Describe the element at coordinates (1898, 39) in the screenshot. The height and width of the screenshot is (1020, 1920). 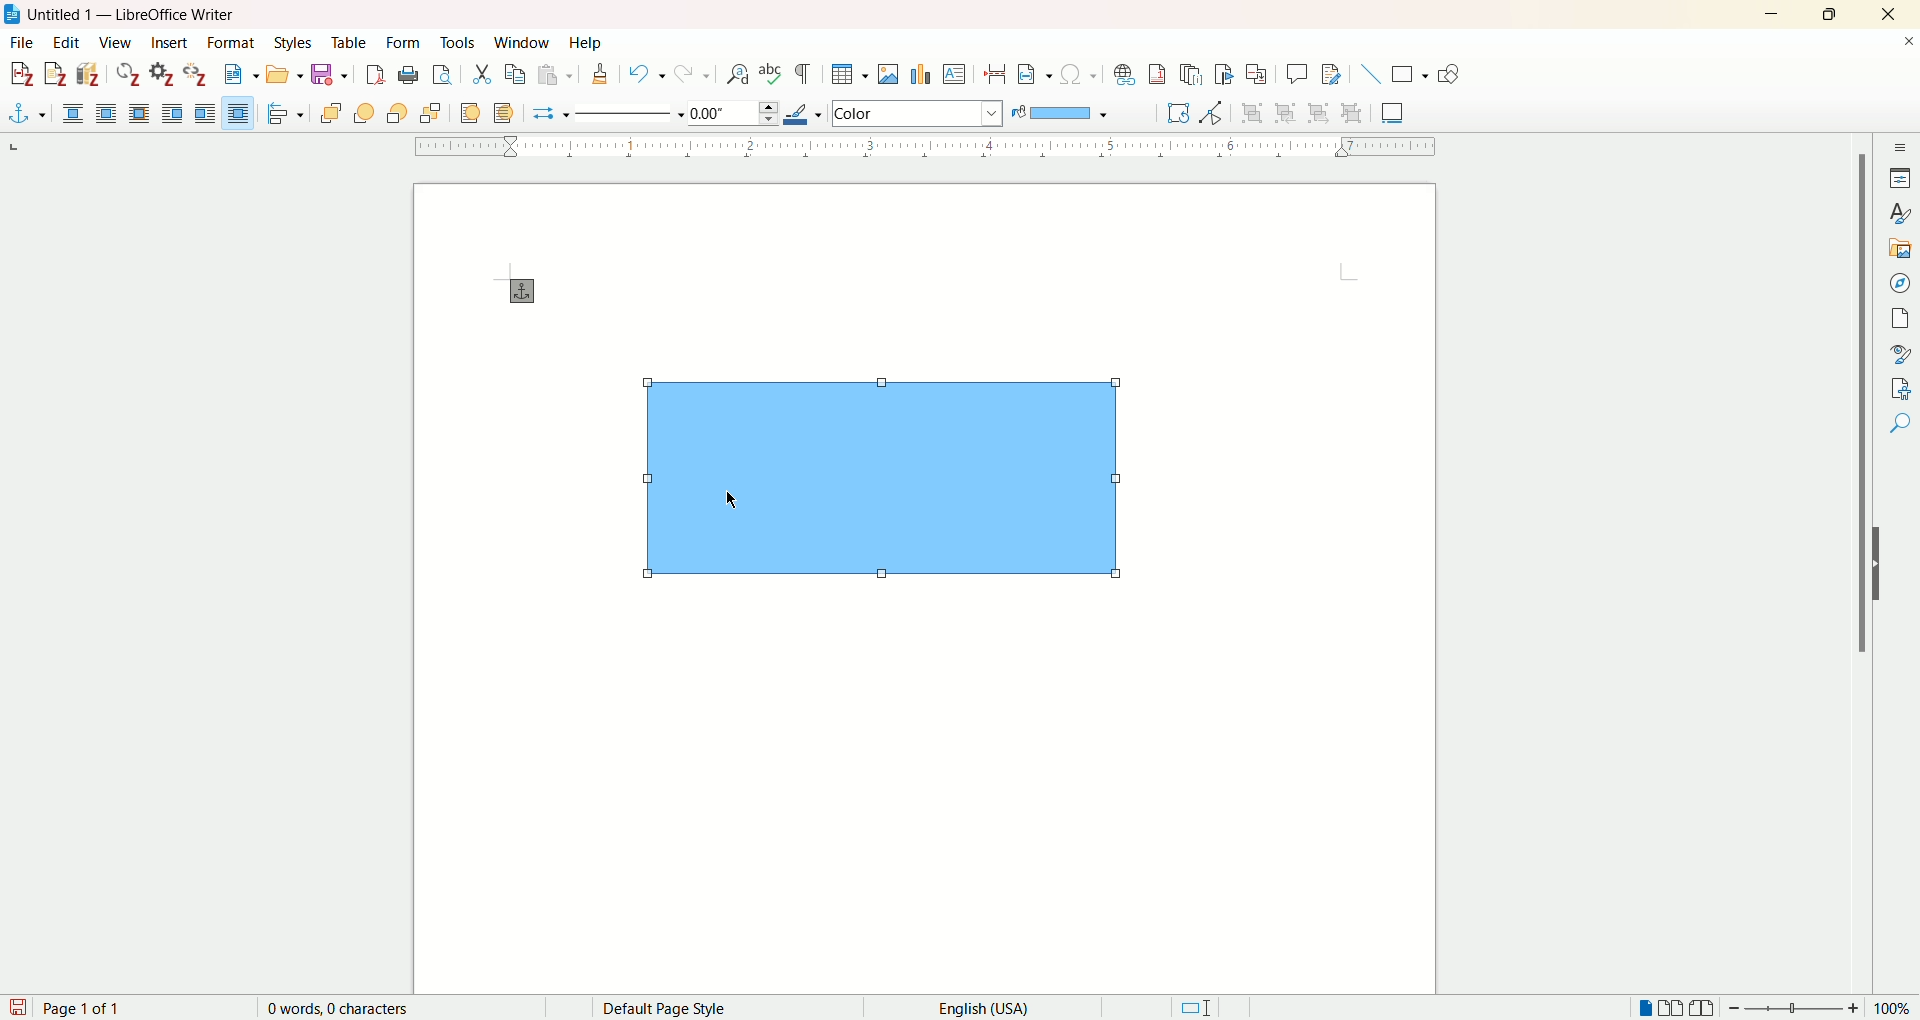
I see `close document` at that location.